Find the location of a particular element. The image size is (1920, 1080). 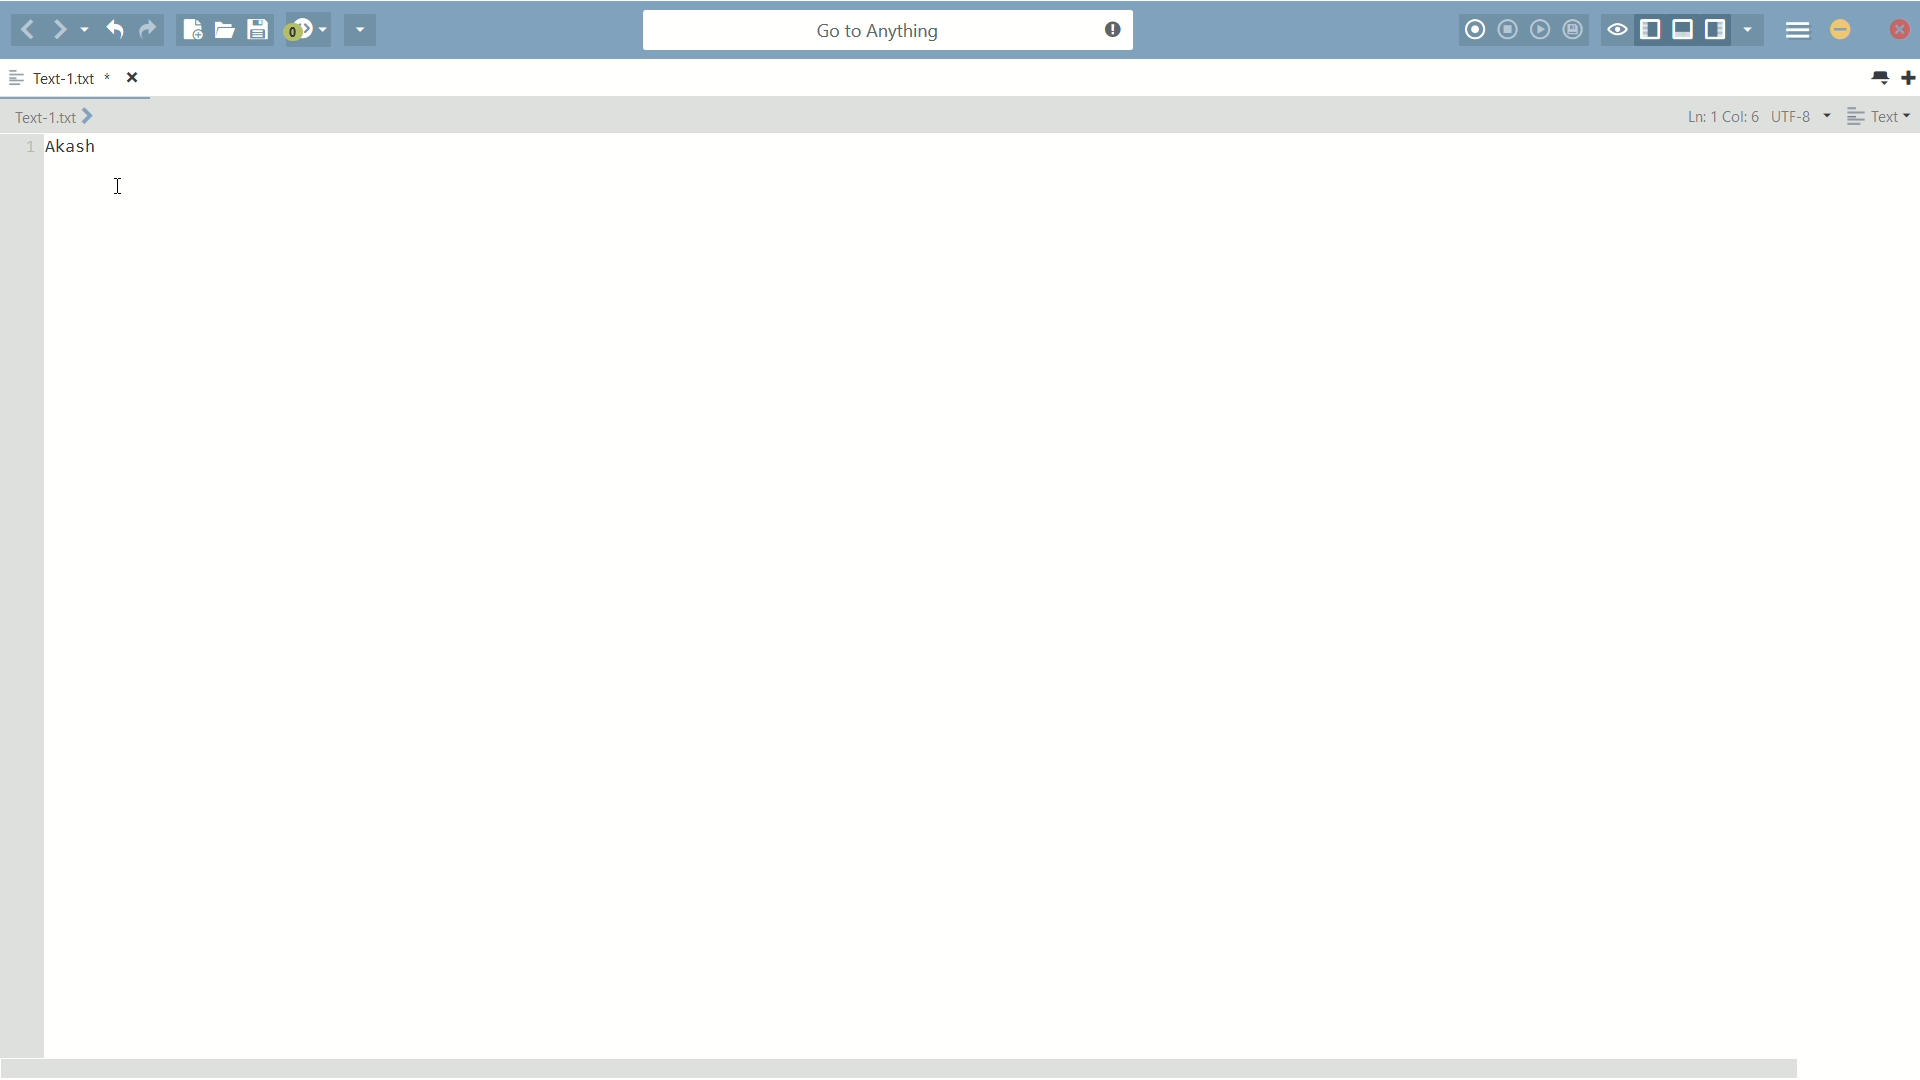

open a file is located at coordinates (224, 31).